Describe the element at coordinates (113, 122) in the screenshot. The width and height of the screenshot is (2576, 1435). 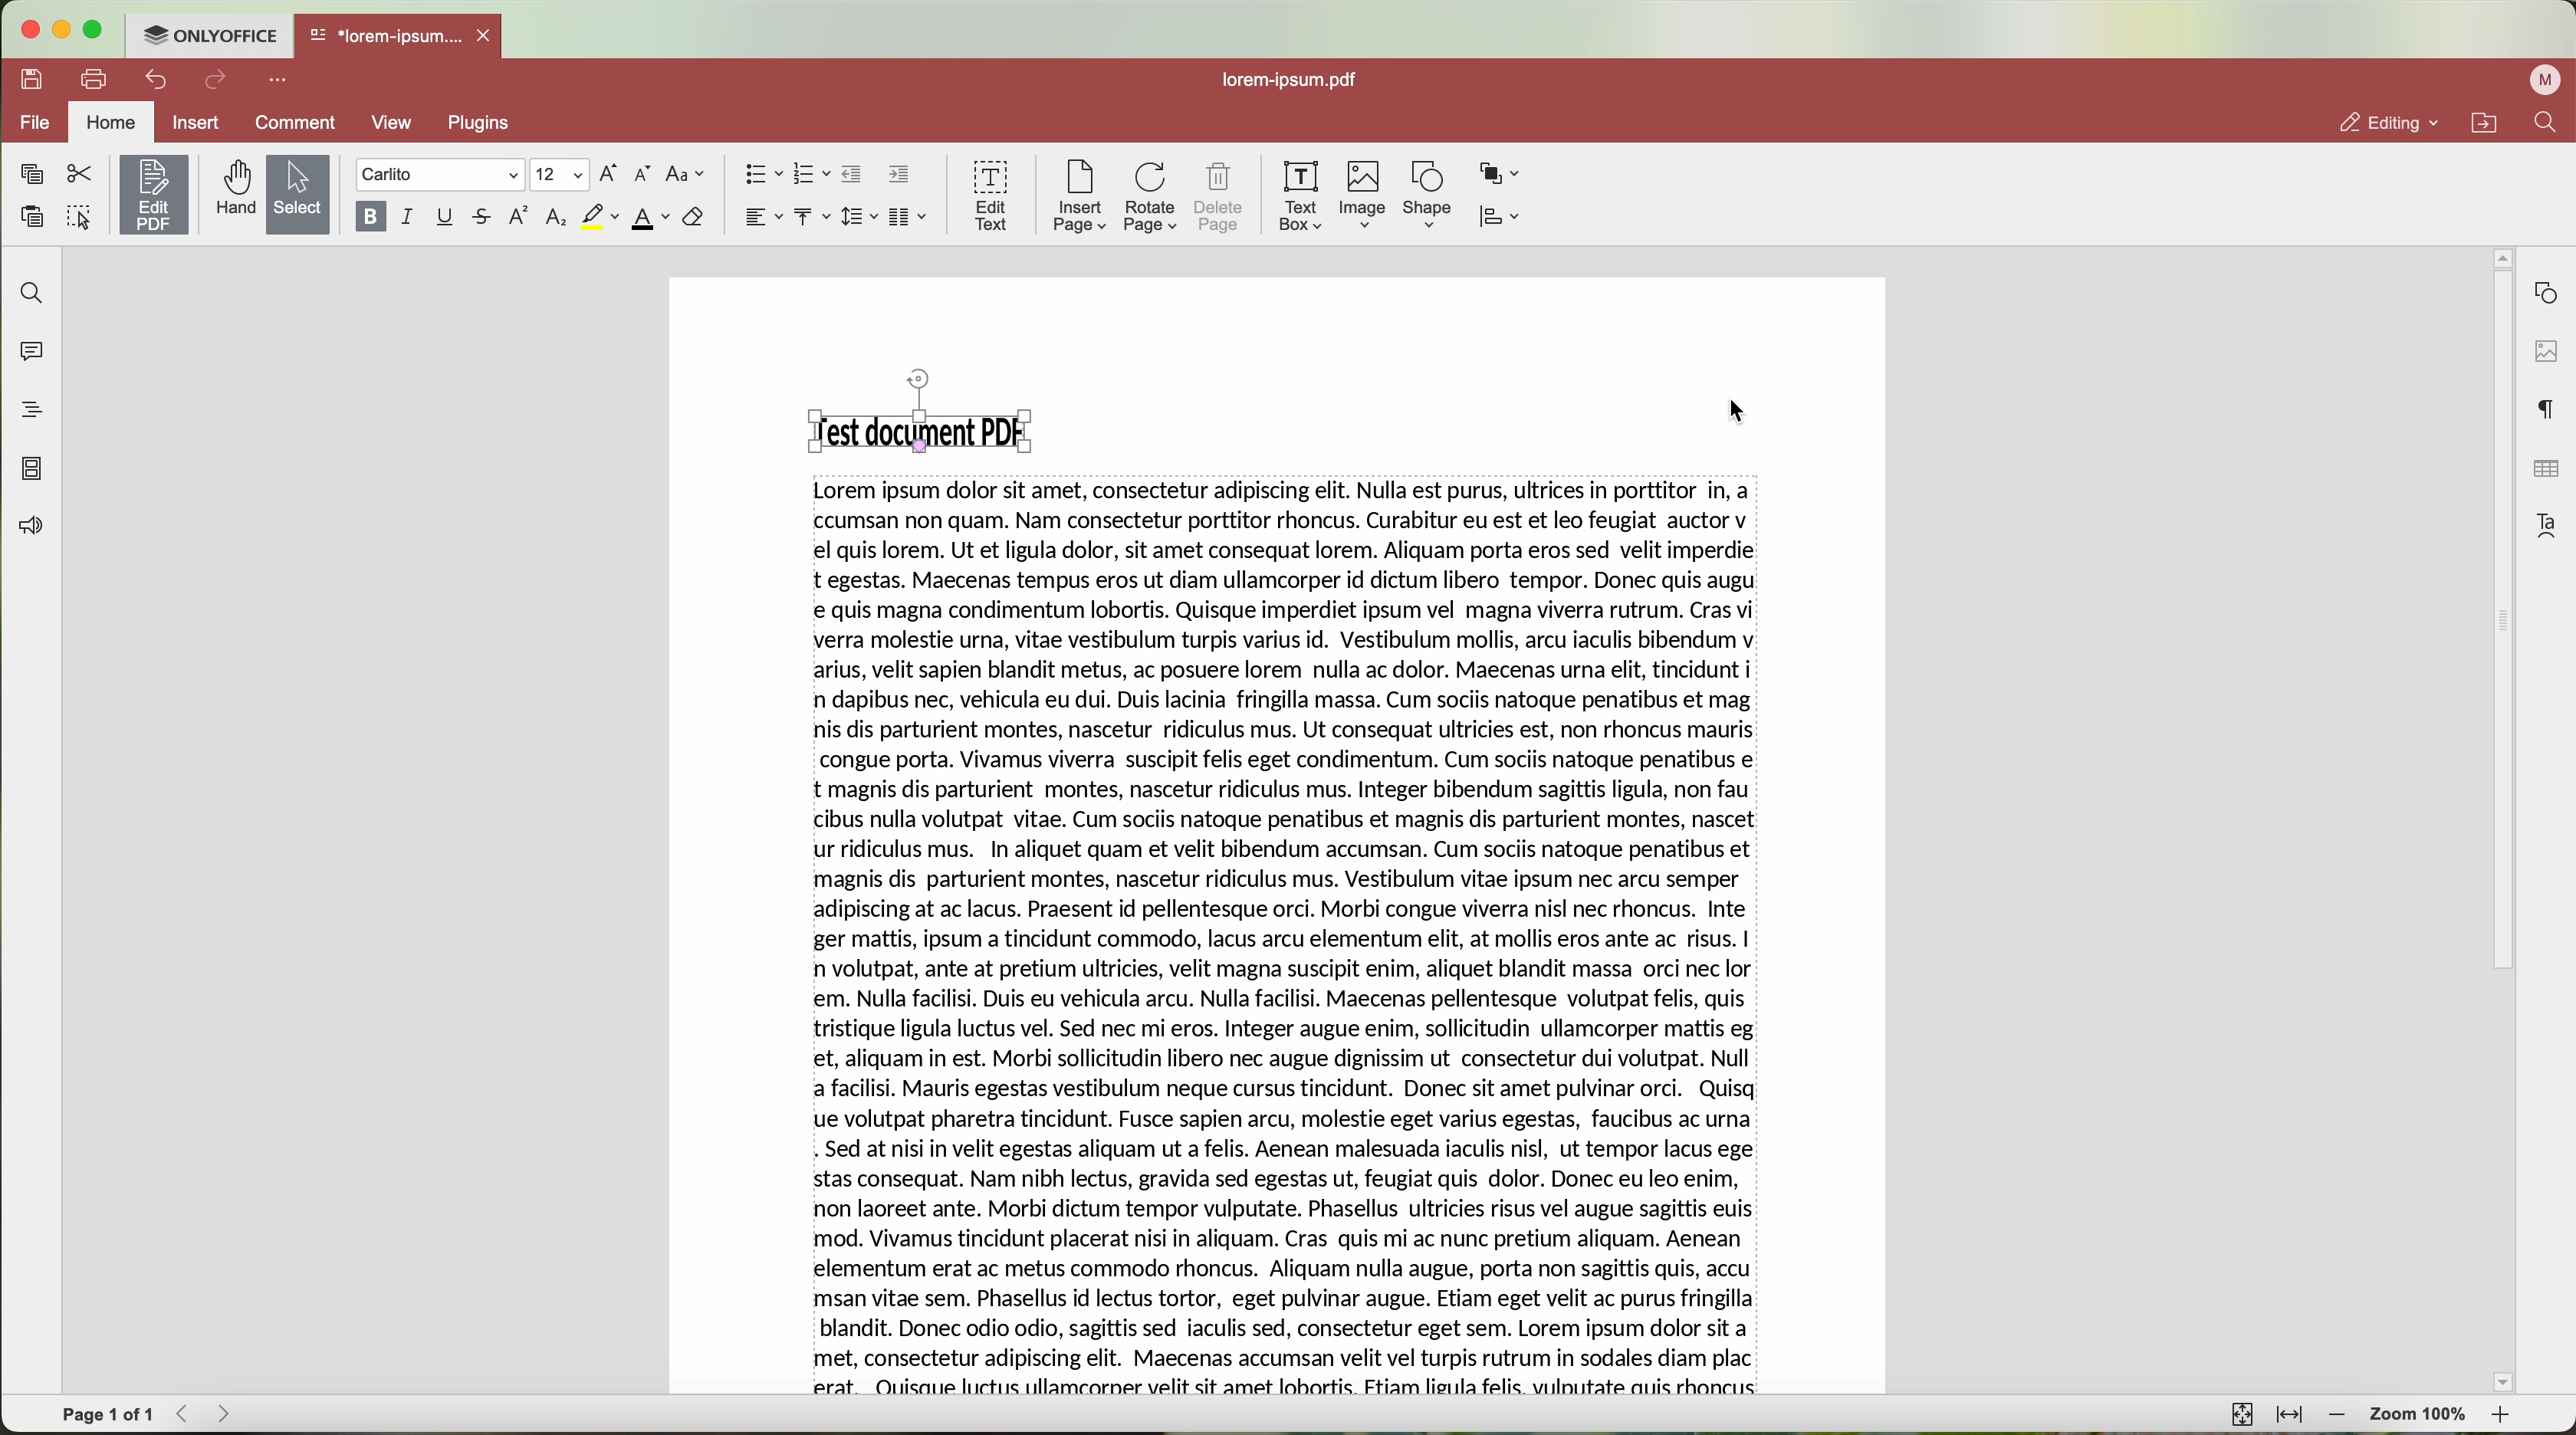
I see `home` at that location.